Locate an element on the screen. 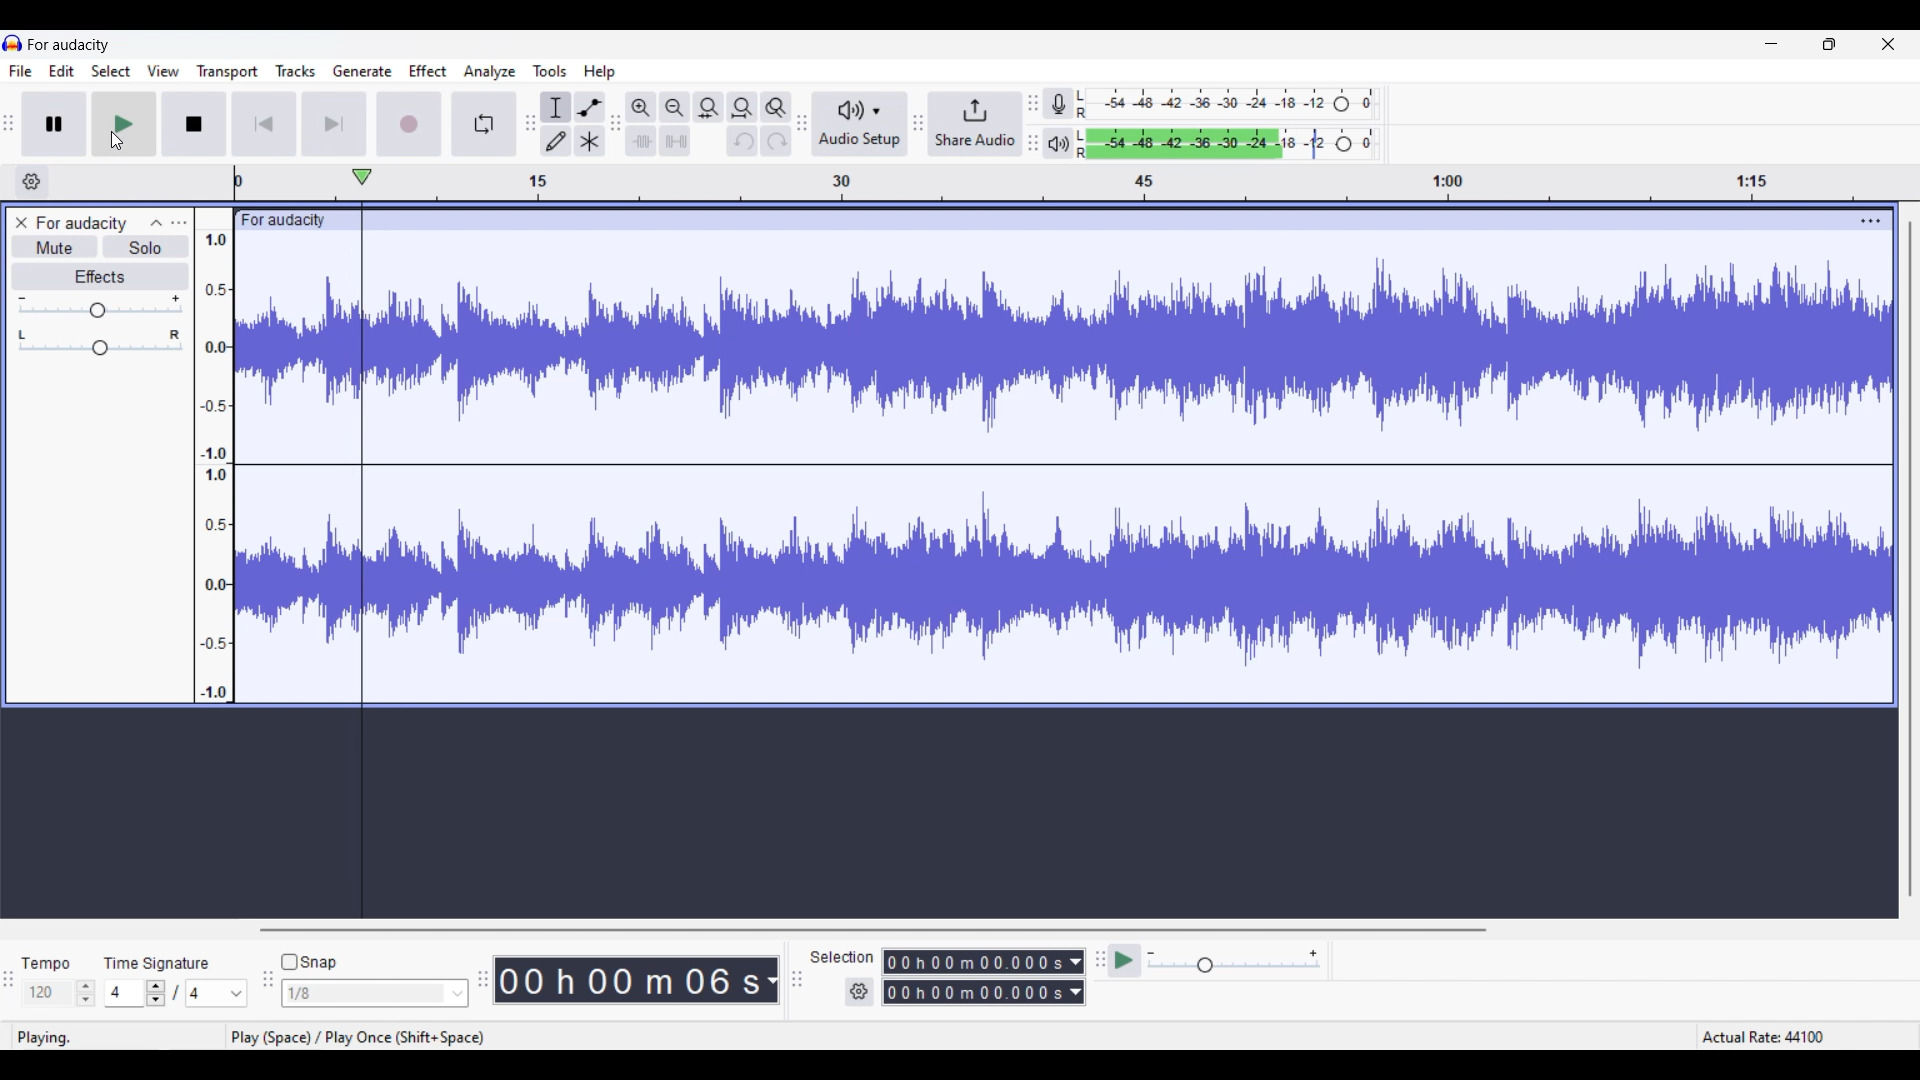 The width and height of the screenshot is (1920, 1080). Vertical slide bar is located at coordinates (1911, 560).